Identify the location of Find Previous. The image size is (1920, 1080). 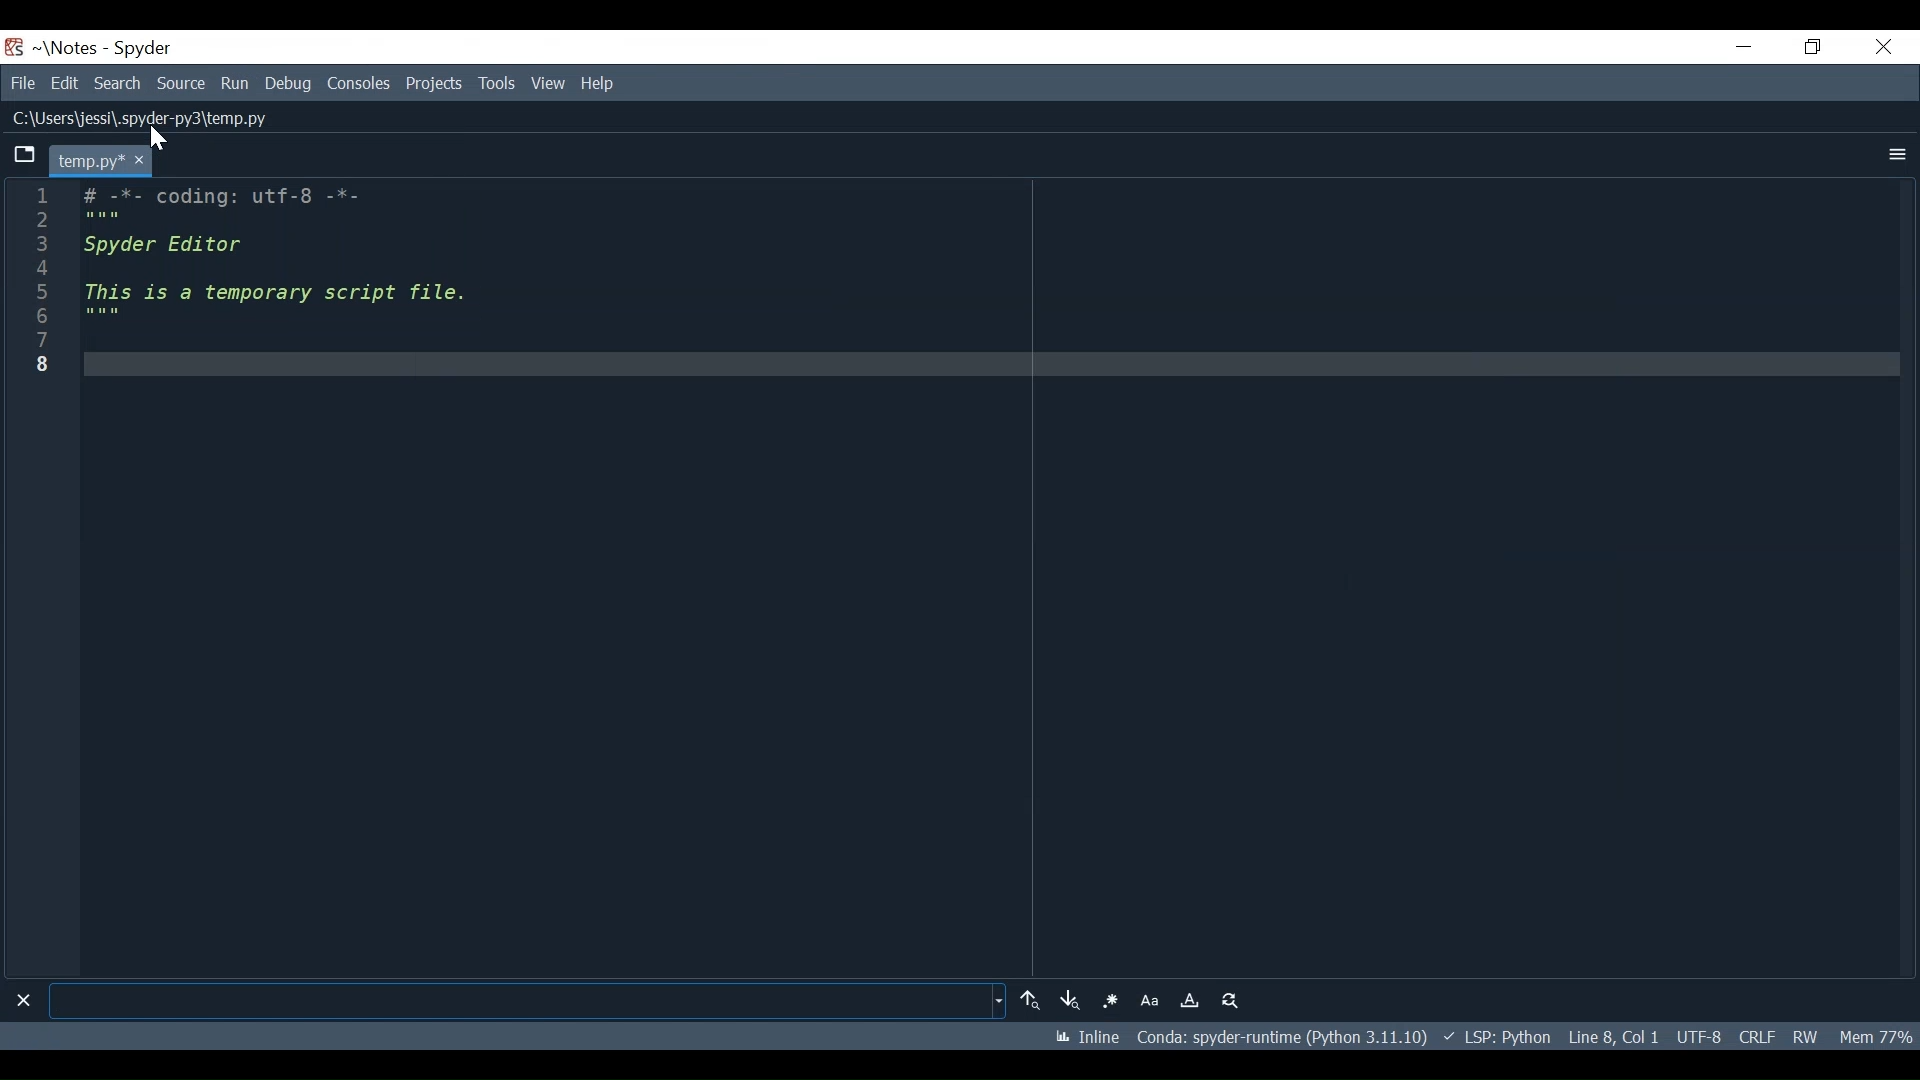
(1029, 1000).